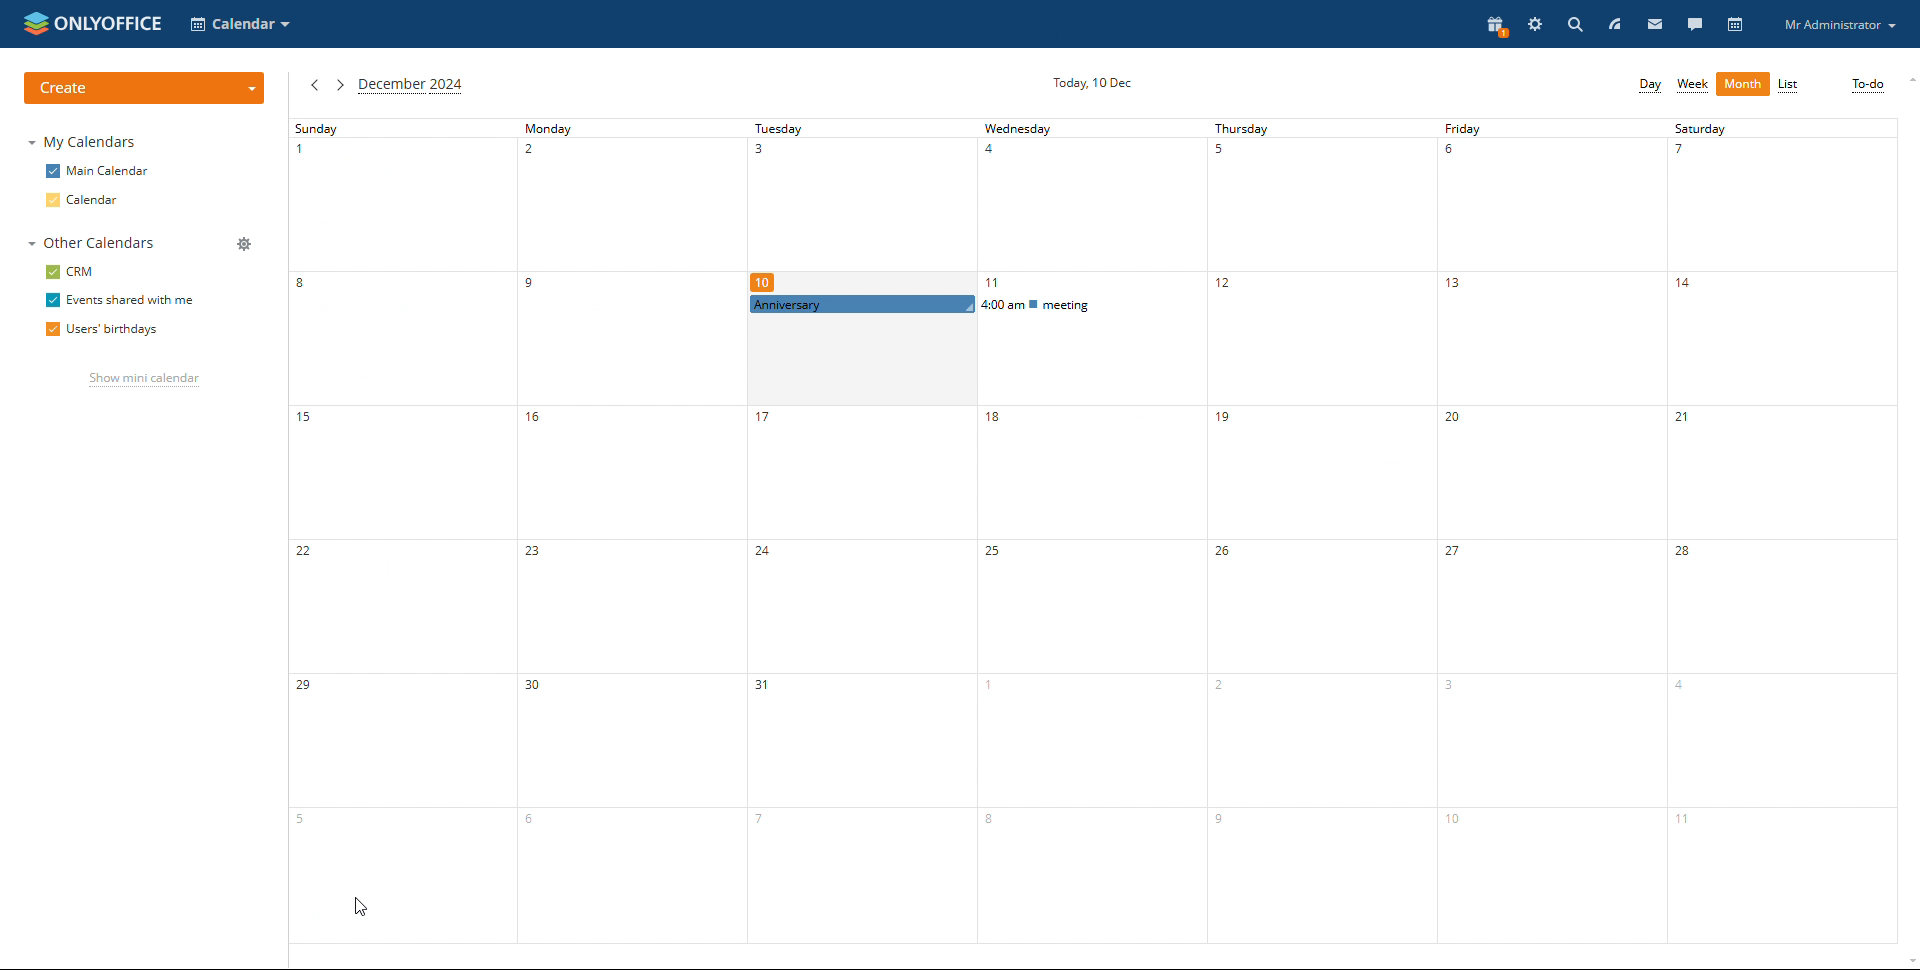  What do you see at coordinates (630, 530) in the screenshot?
I see `monday` at bounding box center [630, 530].